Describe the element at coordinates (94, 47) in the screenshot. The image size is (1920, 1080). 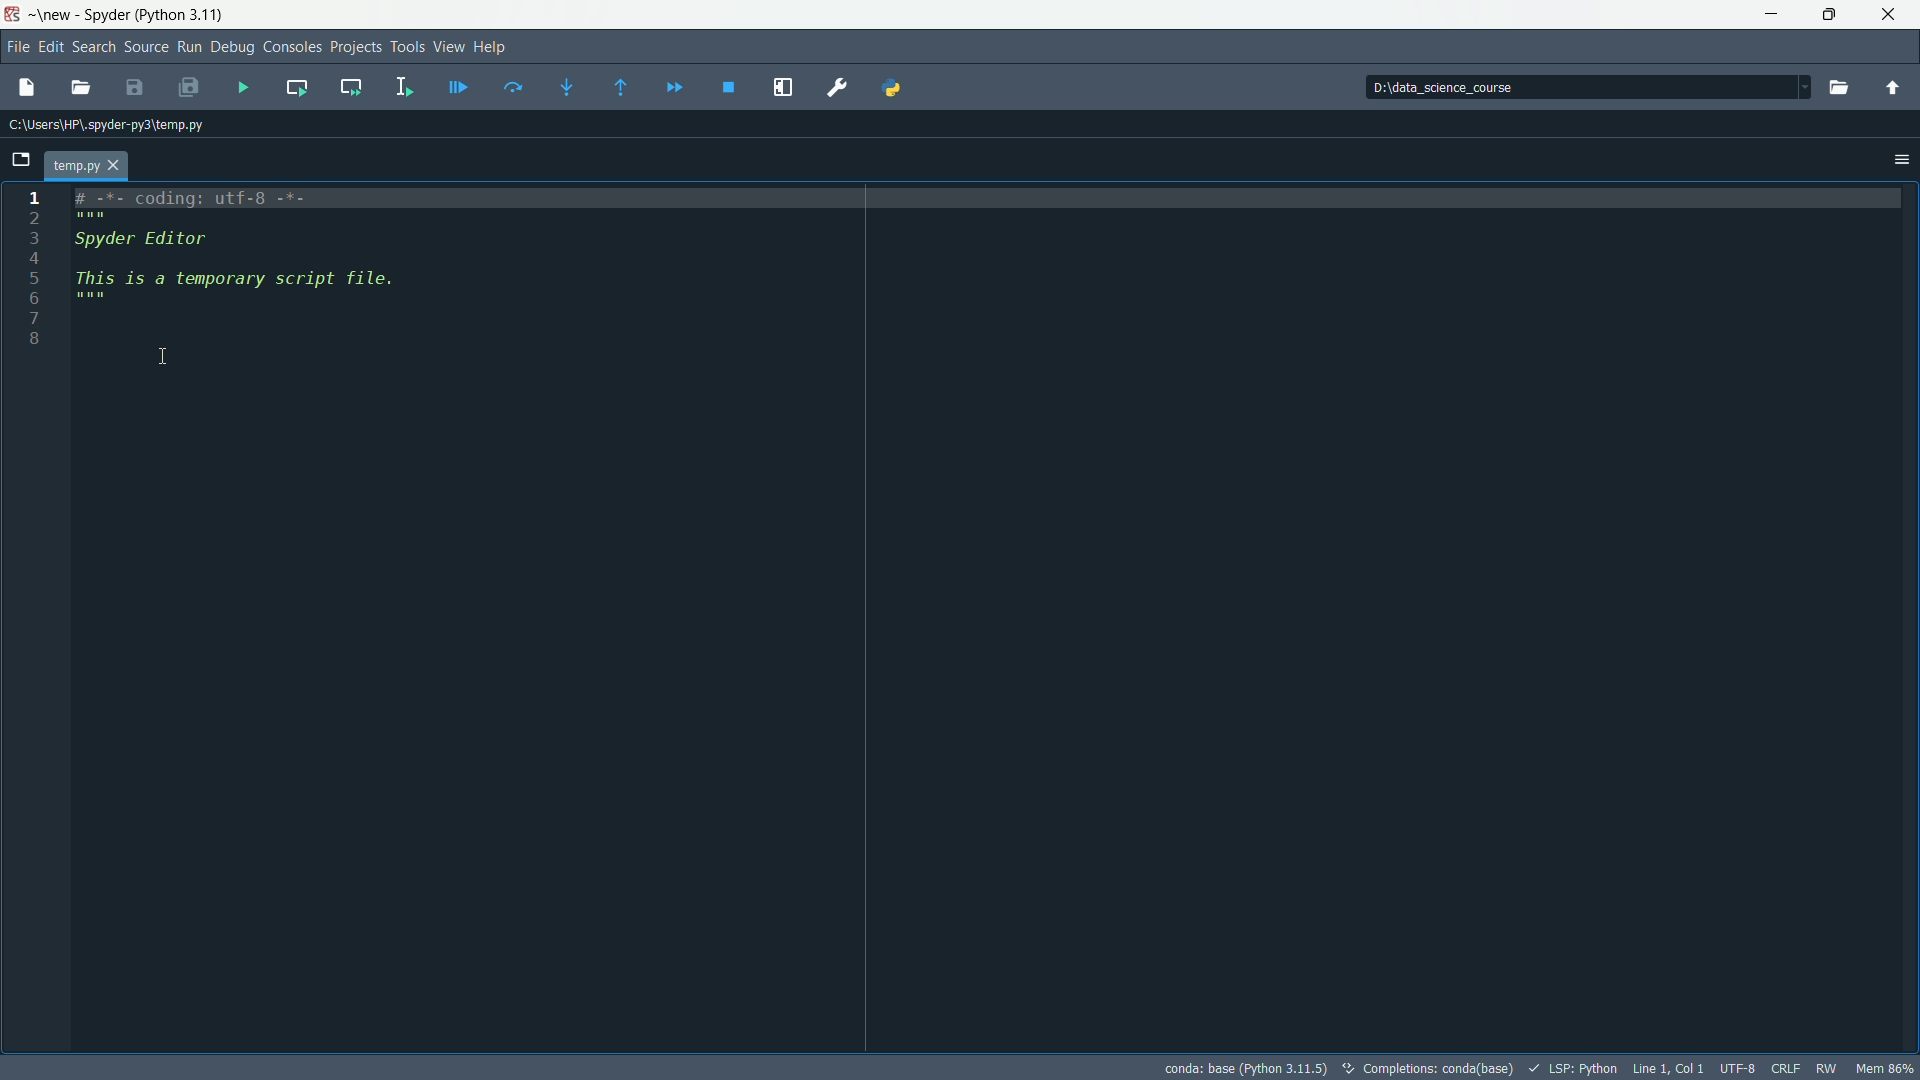
I see `seach menu` at that location.